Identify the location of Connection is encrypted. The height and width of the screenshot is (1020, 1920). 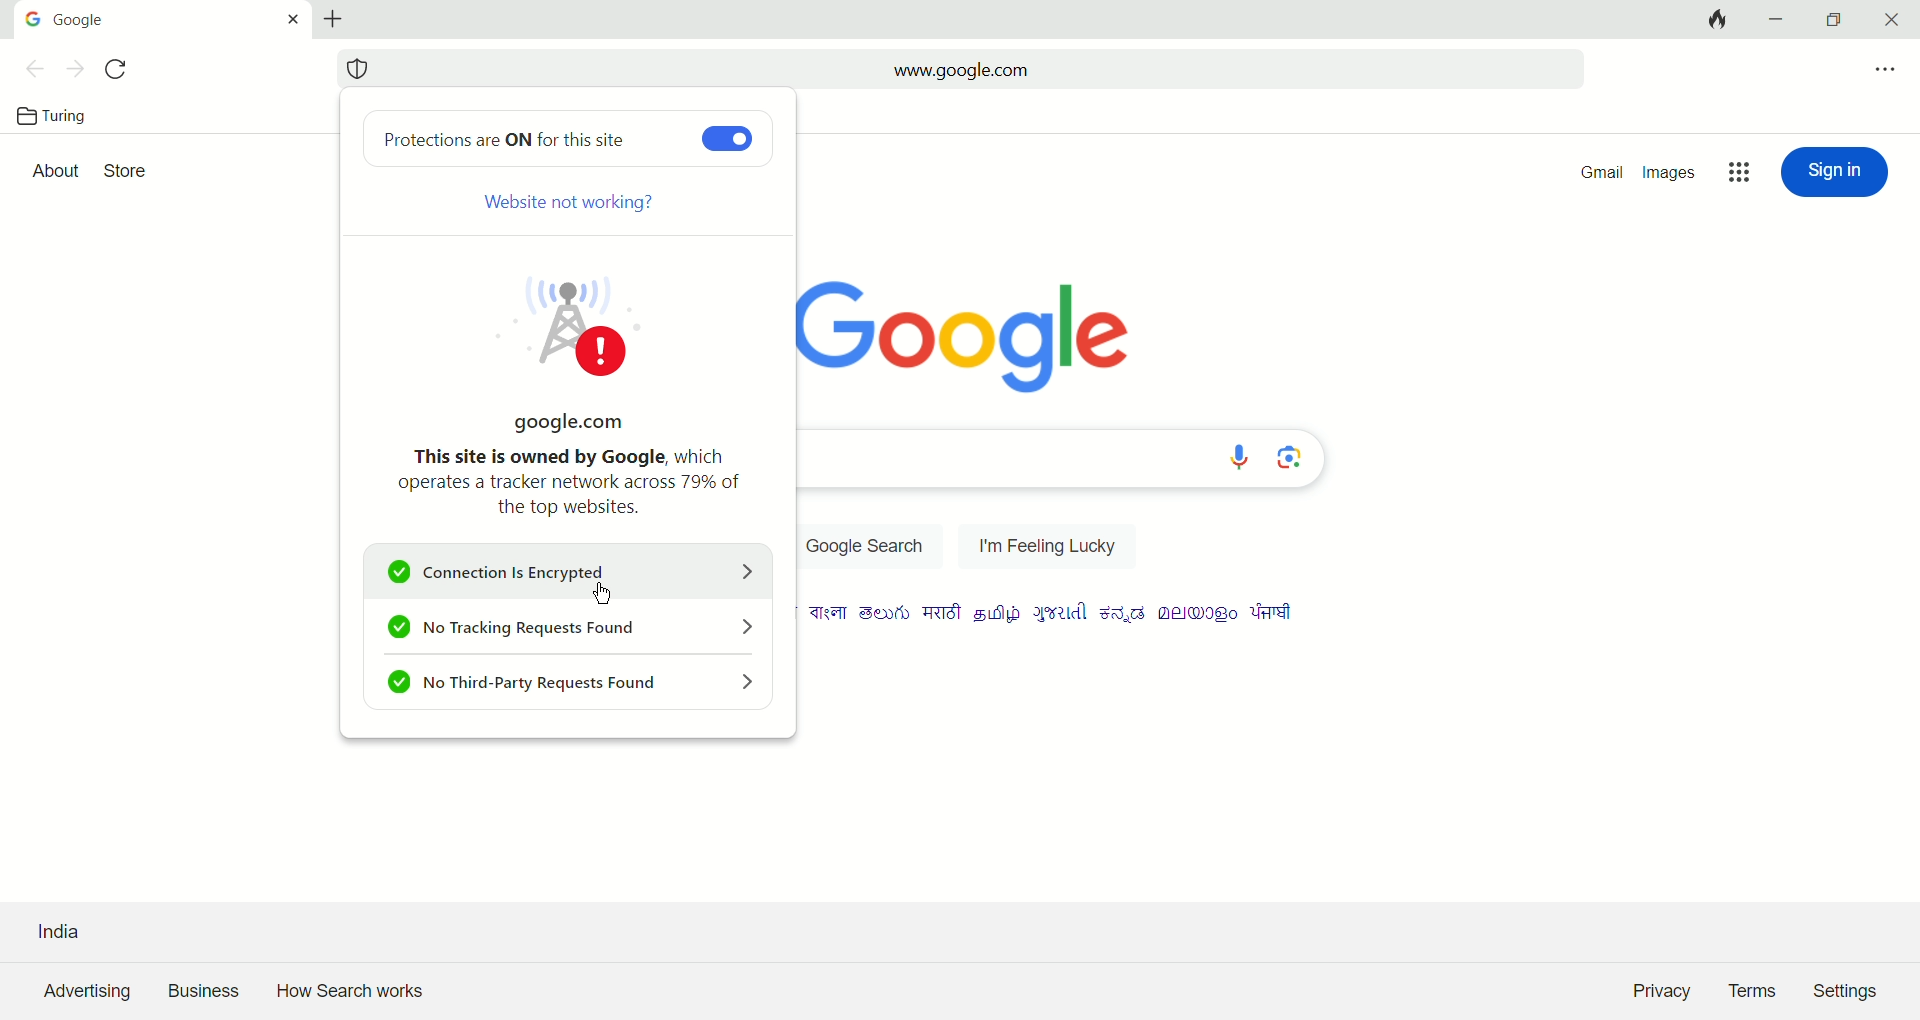
(574, 573).